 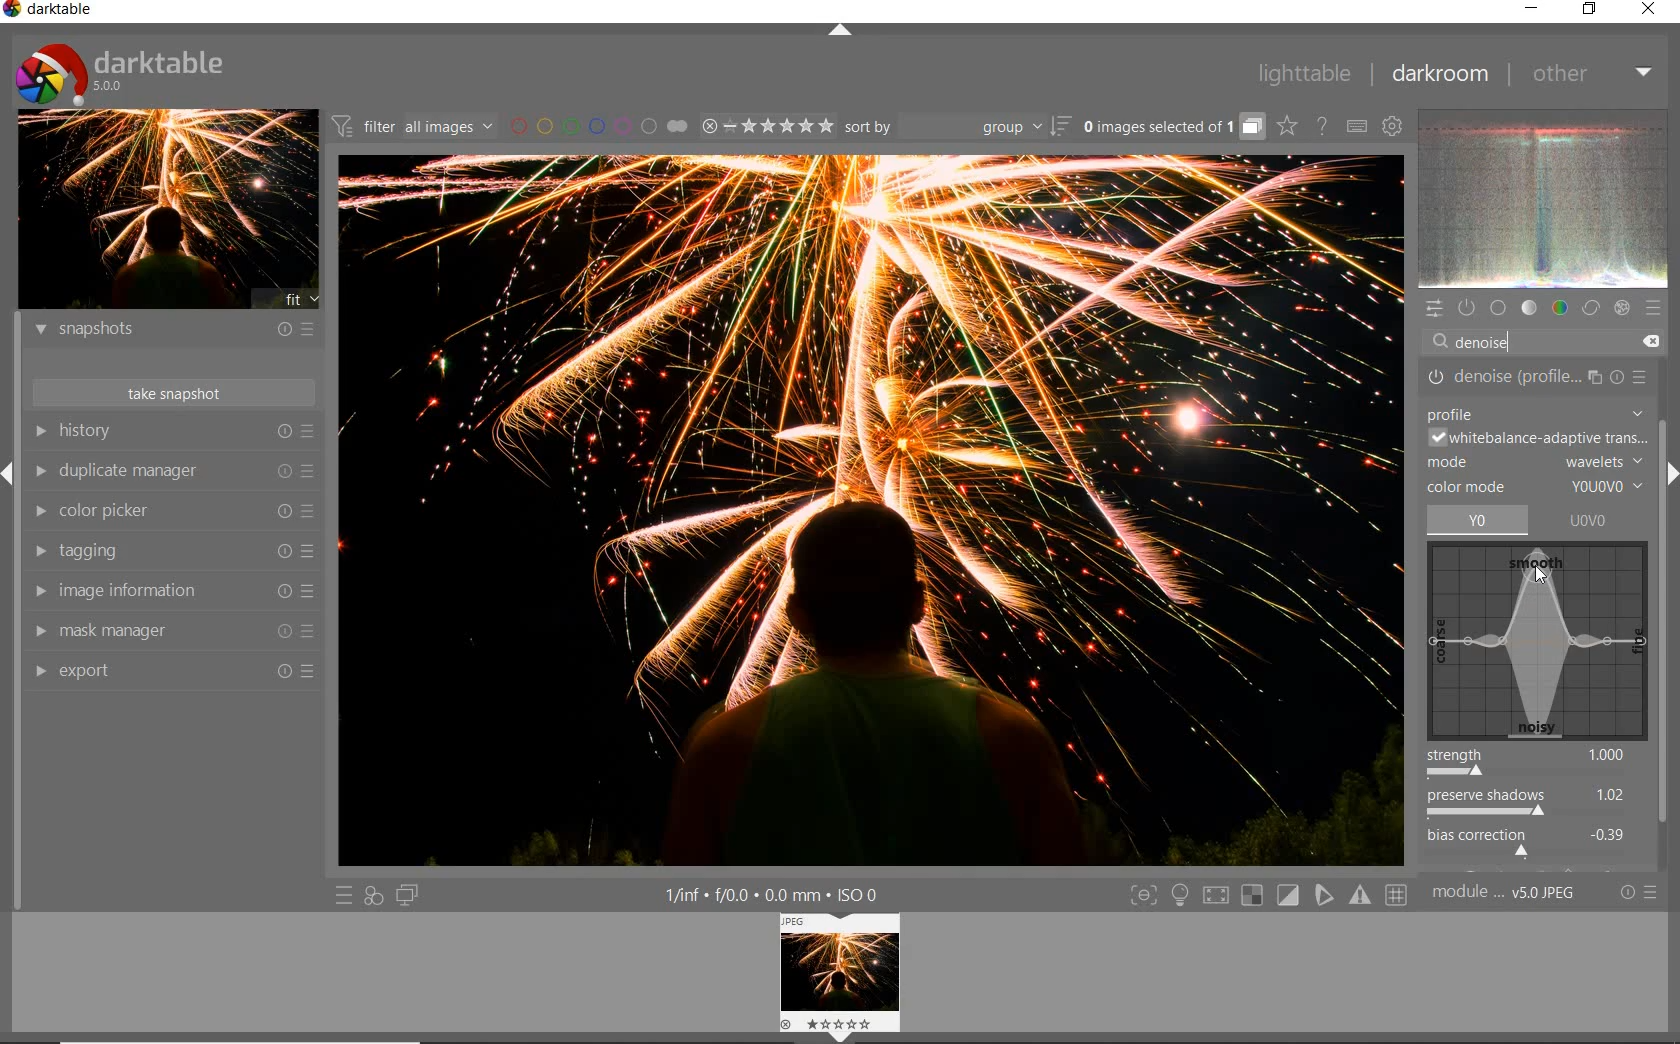 I want to click on mask manager, so click(x=171, y=631).